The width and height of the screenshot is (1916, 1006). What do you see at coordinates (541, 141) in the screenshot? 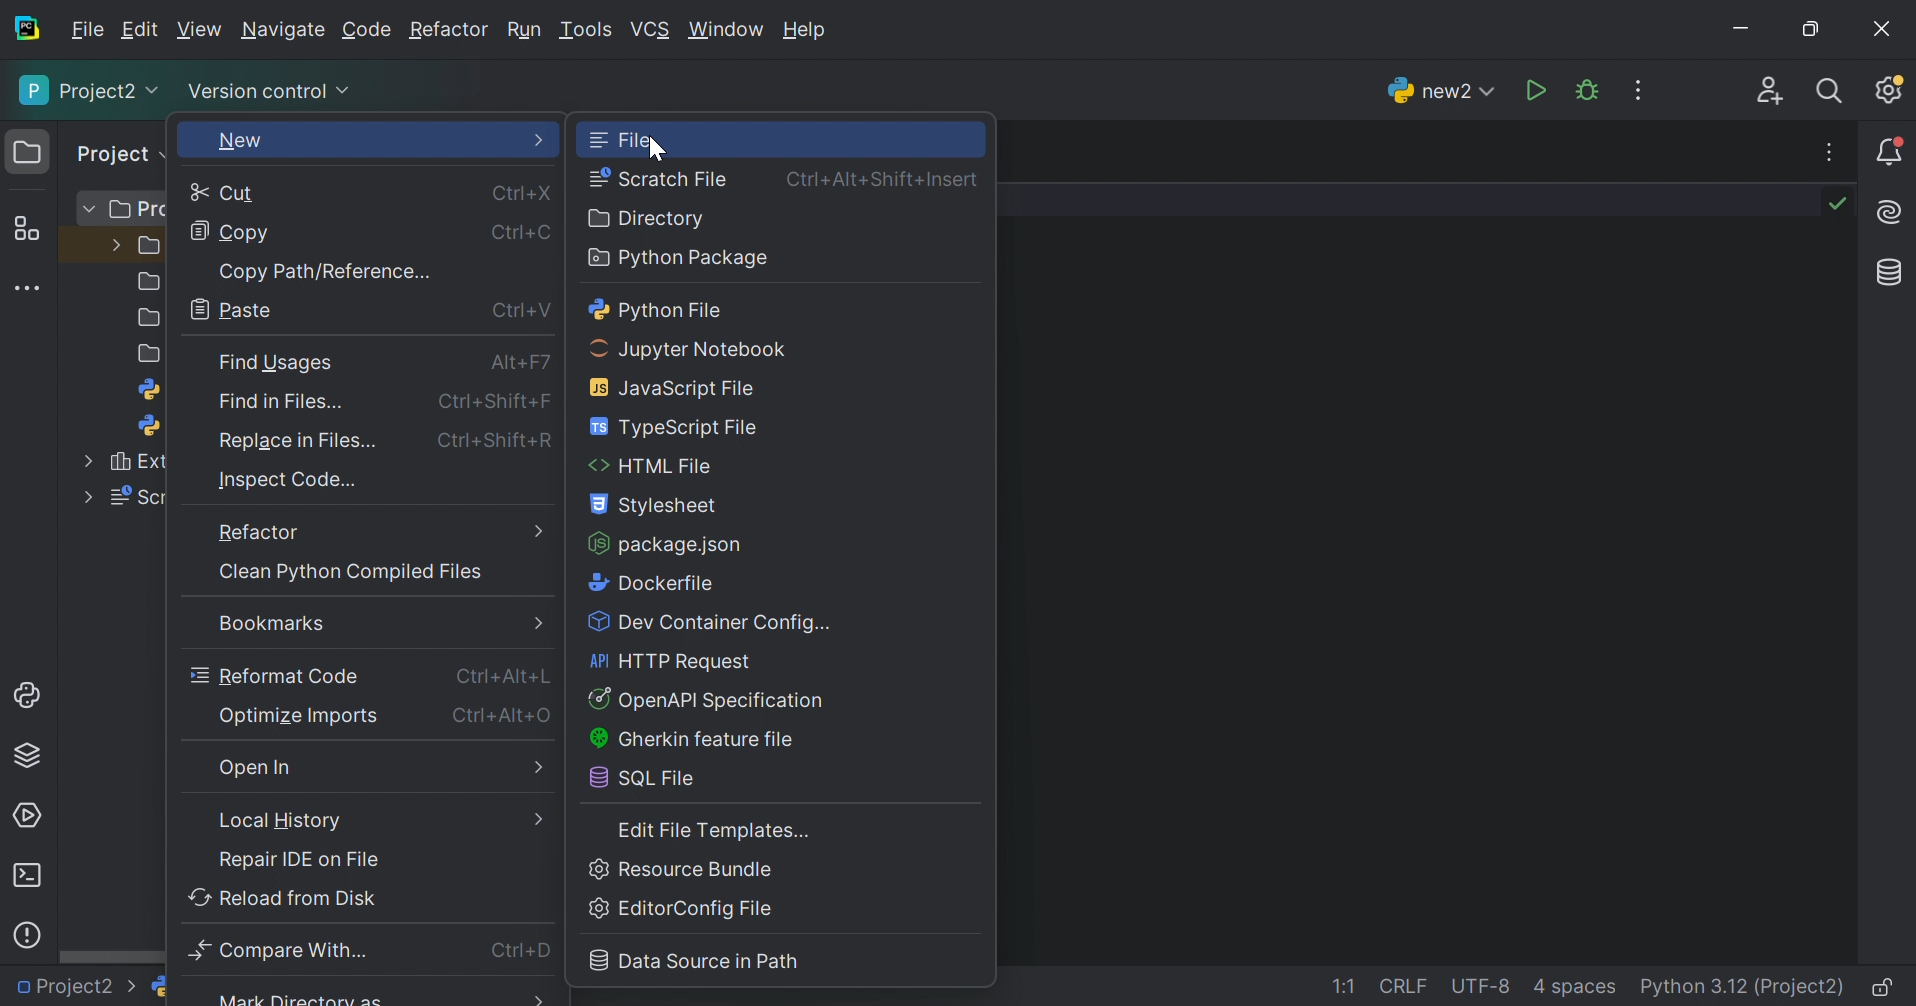
I see `More` at bounding box center [541, 141].